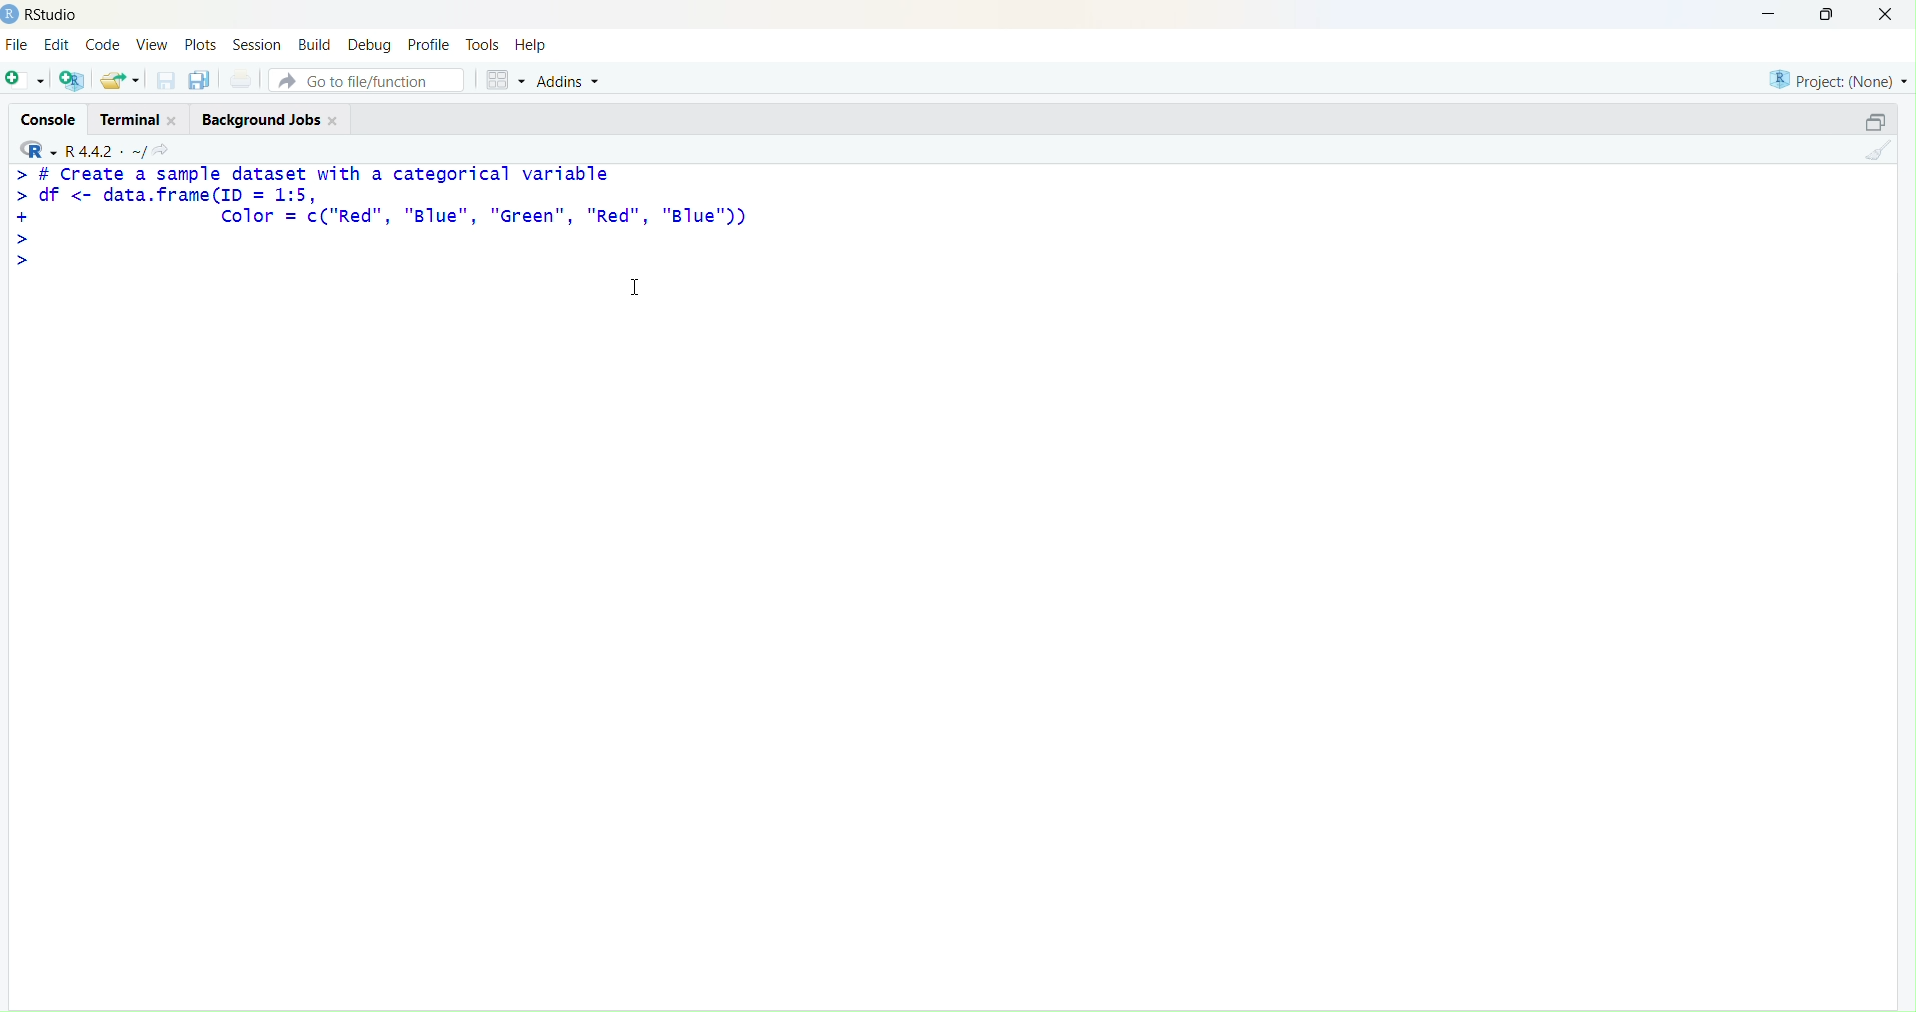 This screenshot has height=1012, width=1916. What do you see at coordinates (161, 150) in the screenshot?
I see `share icon` at bounding box center [161, 150].